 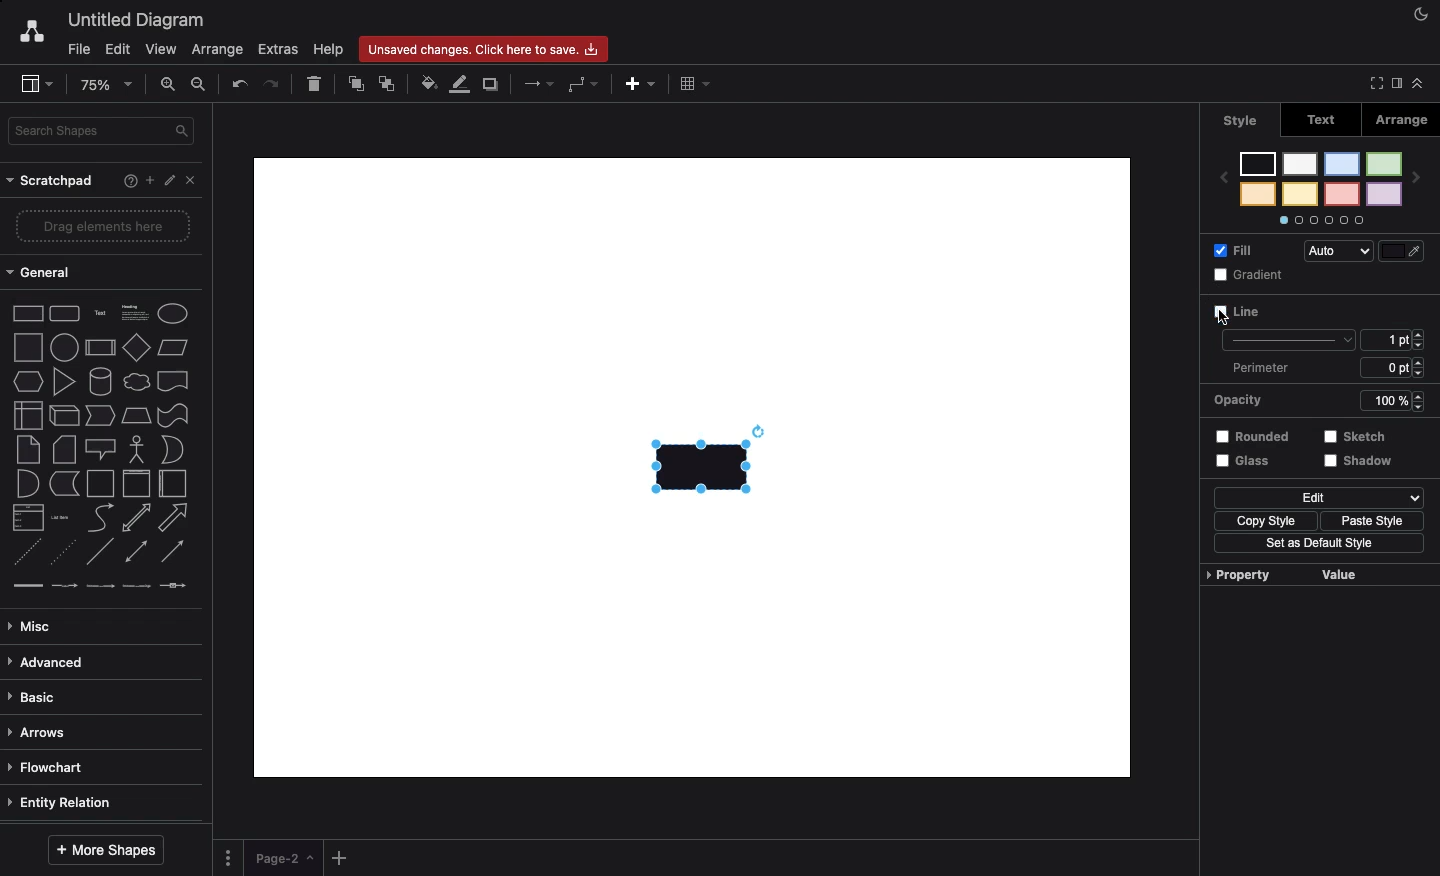 I want to click on Waypoints, so click(x=581, y=85).